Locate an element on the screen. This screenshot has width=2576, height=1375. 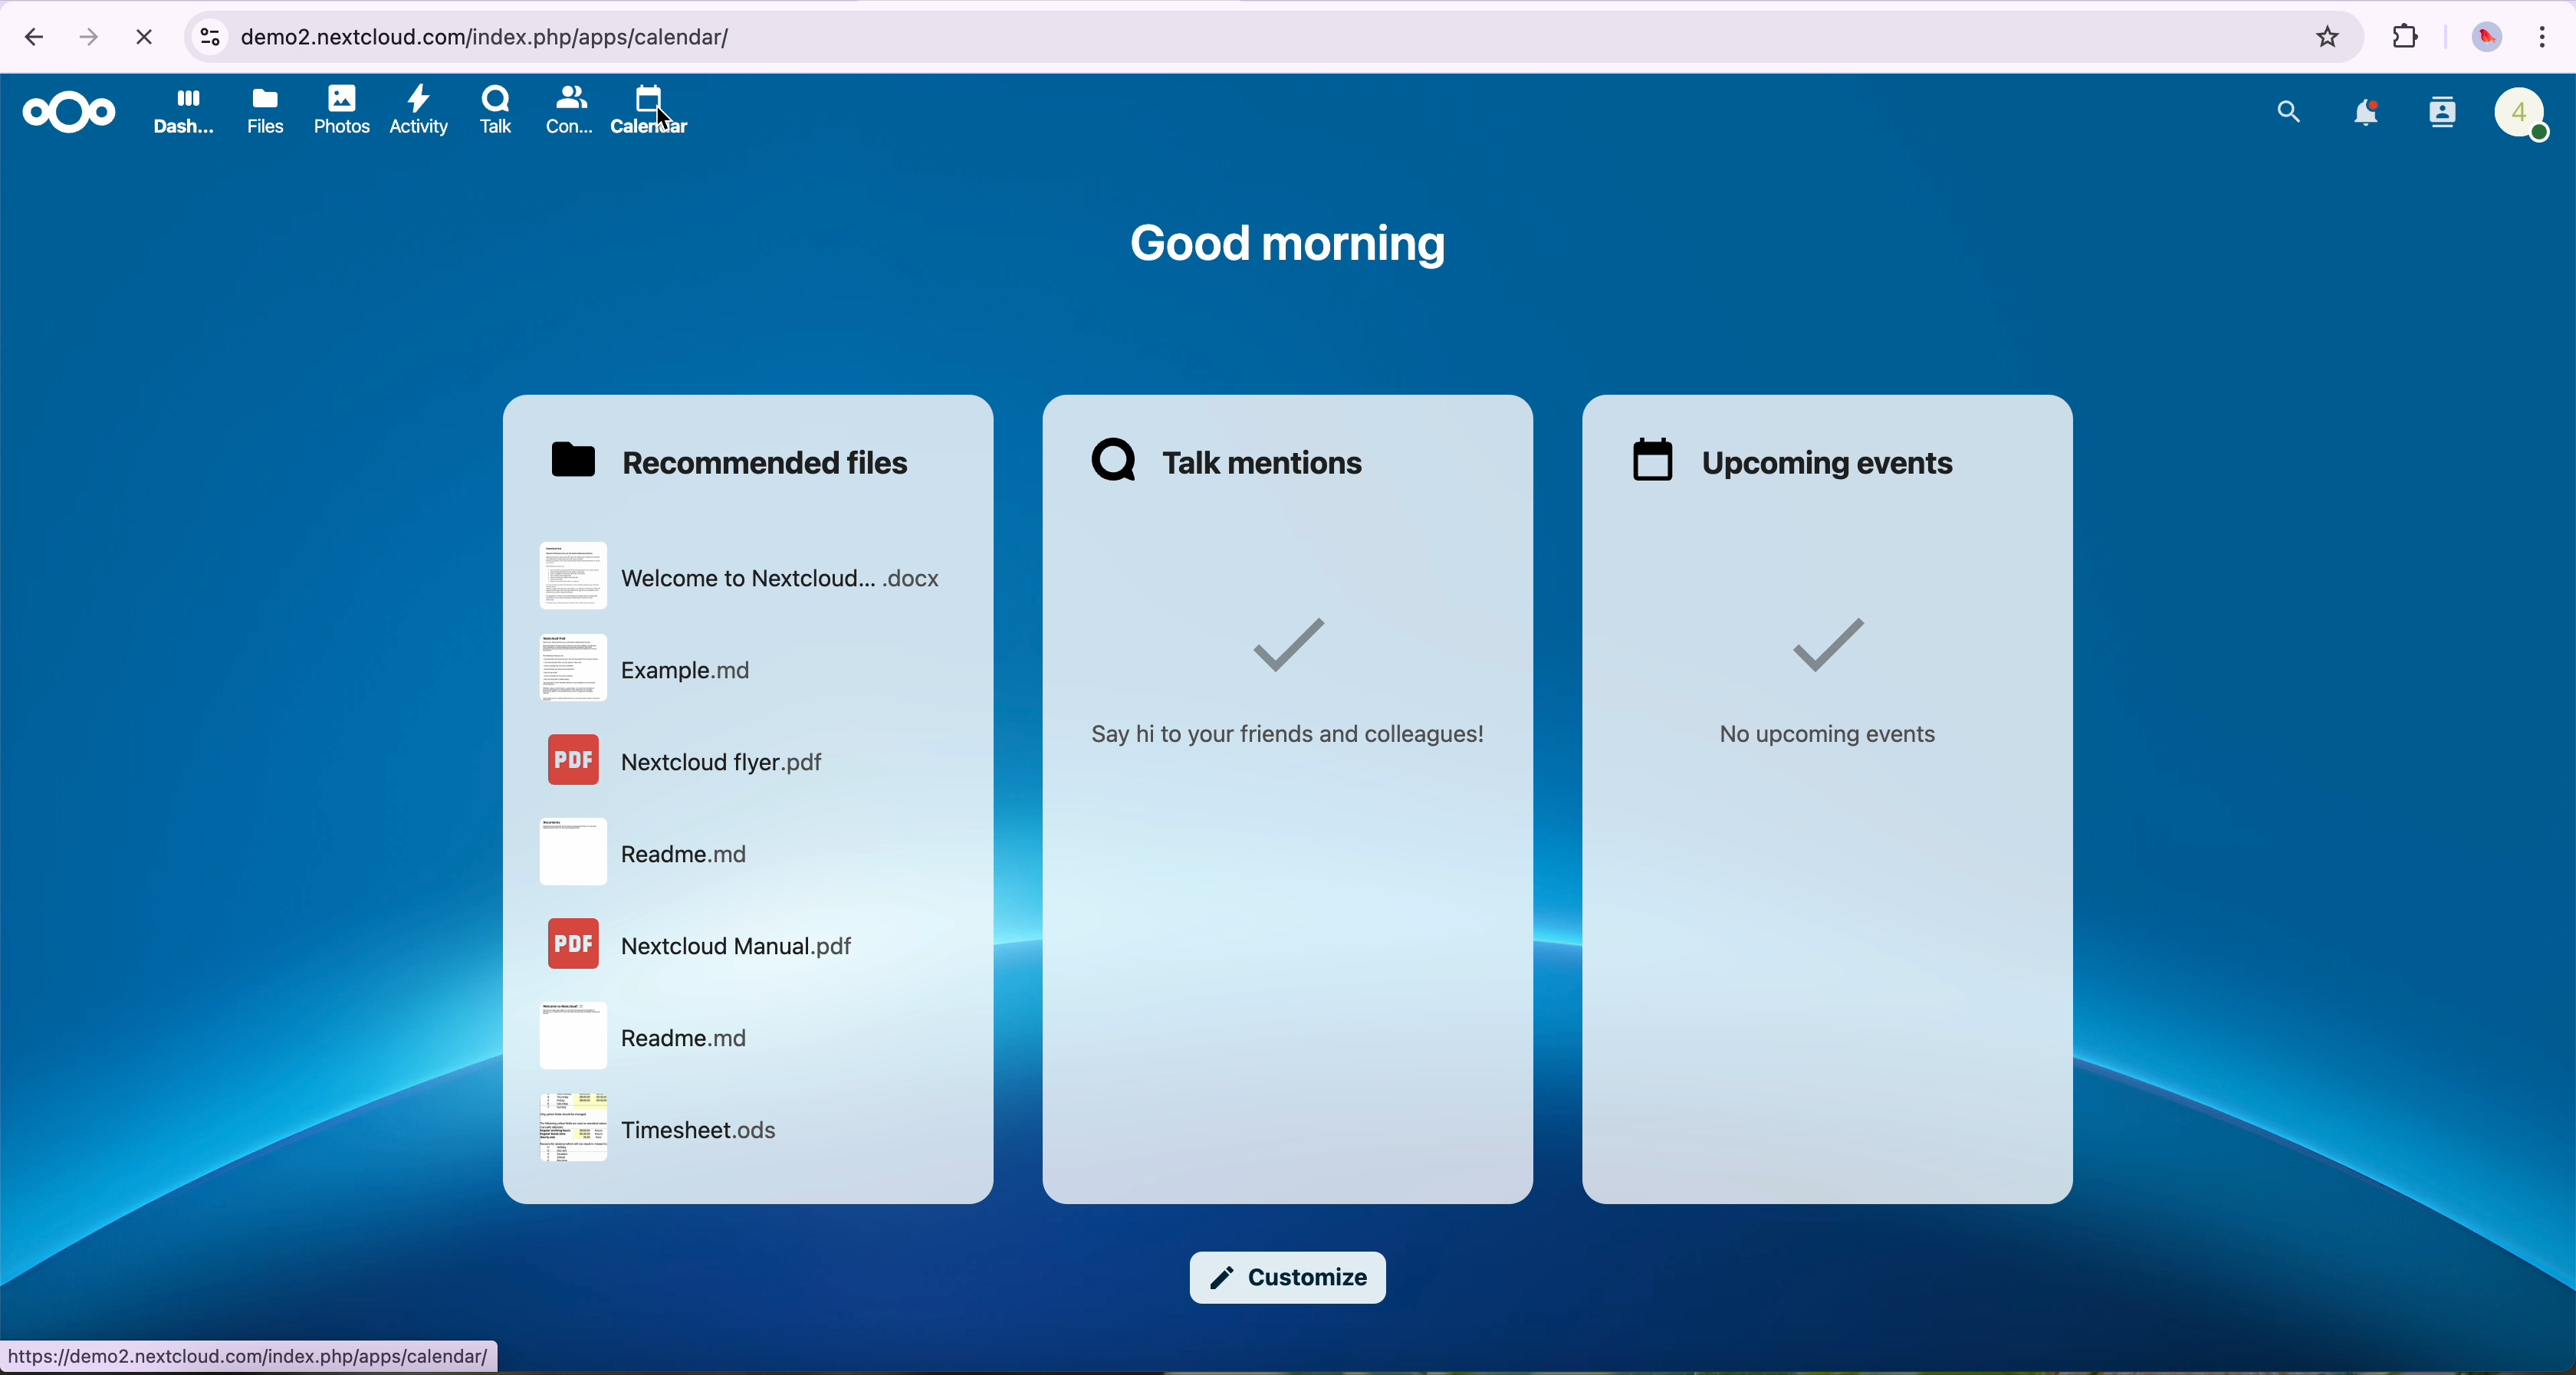
profile picture is located at coordinates (2482, 39).